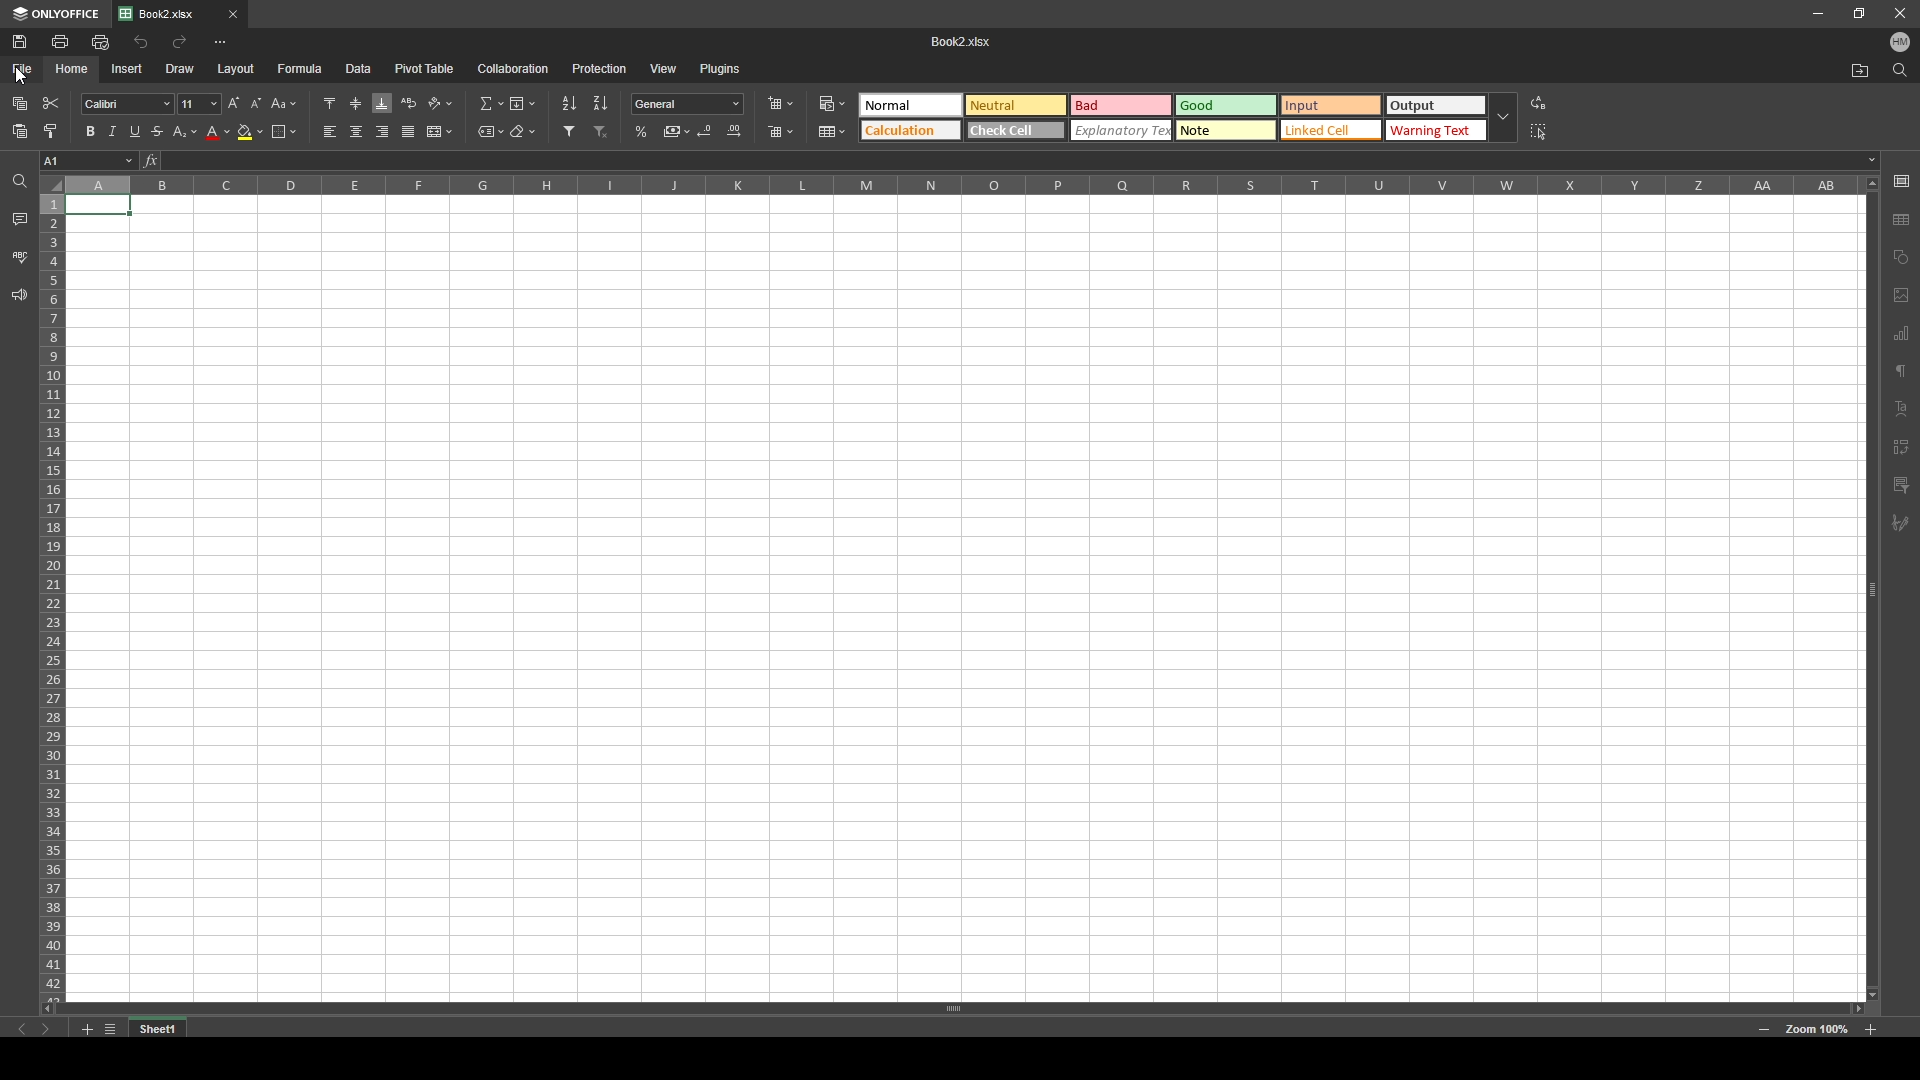  I want to click on close, so click(1898, 13).